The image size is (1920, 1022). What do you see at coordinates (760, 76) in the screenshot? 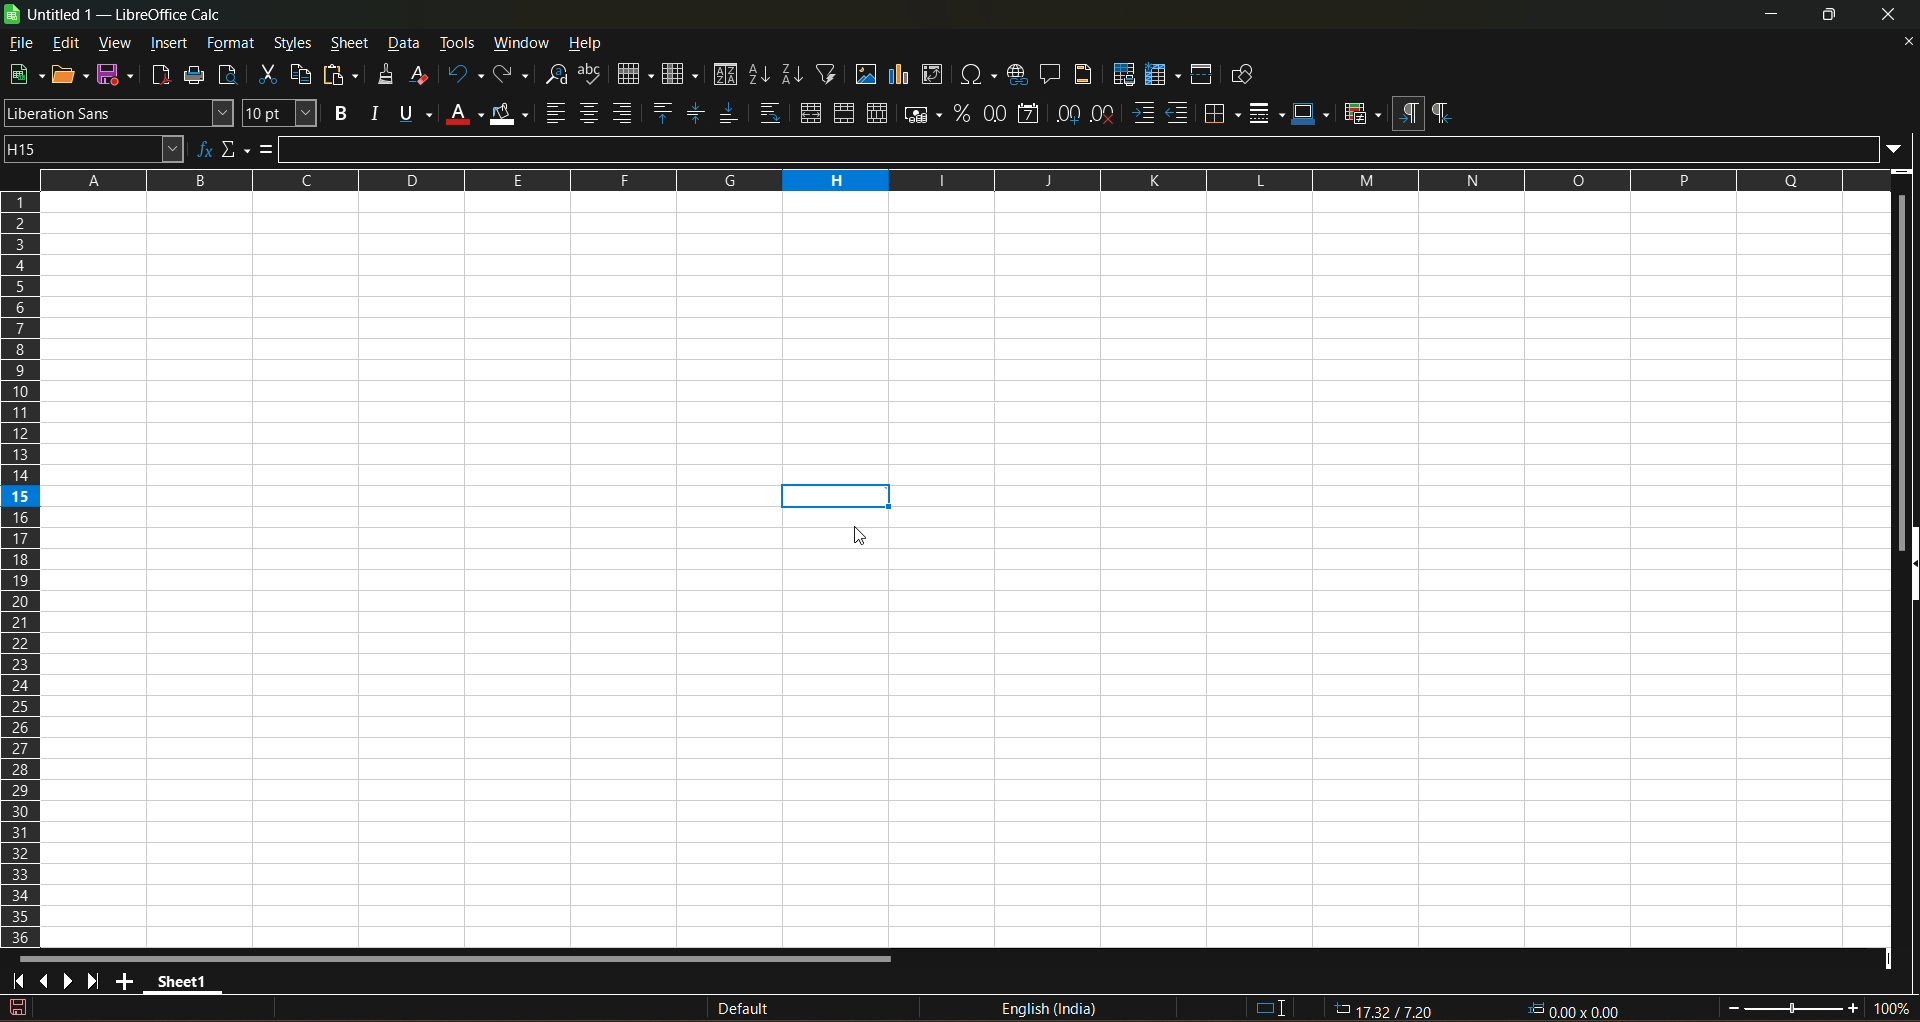
I see `sort ascending` at bounding box center [760, 76].